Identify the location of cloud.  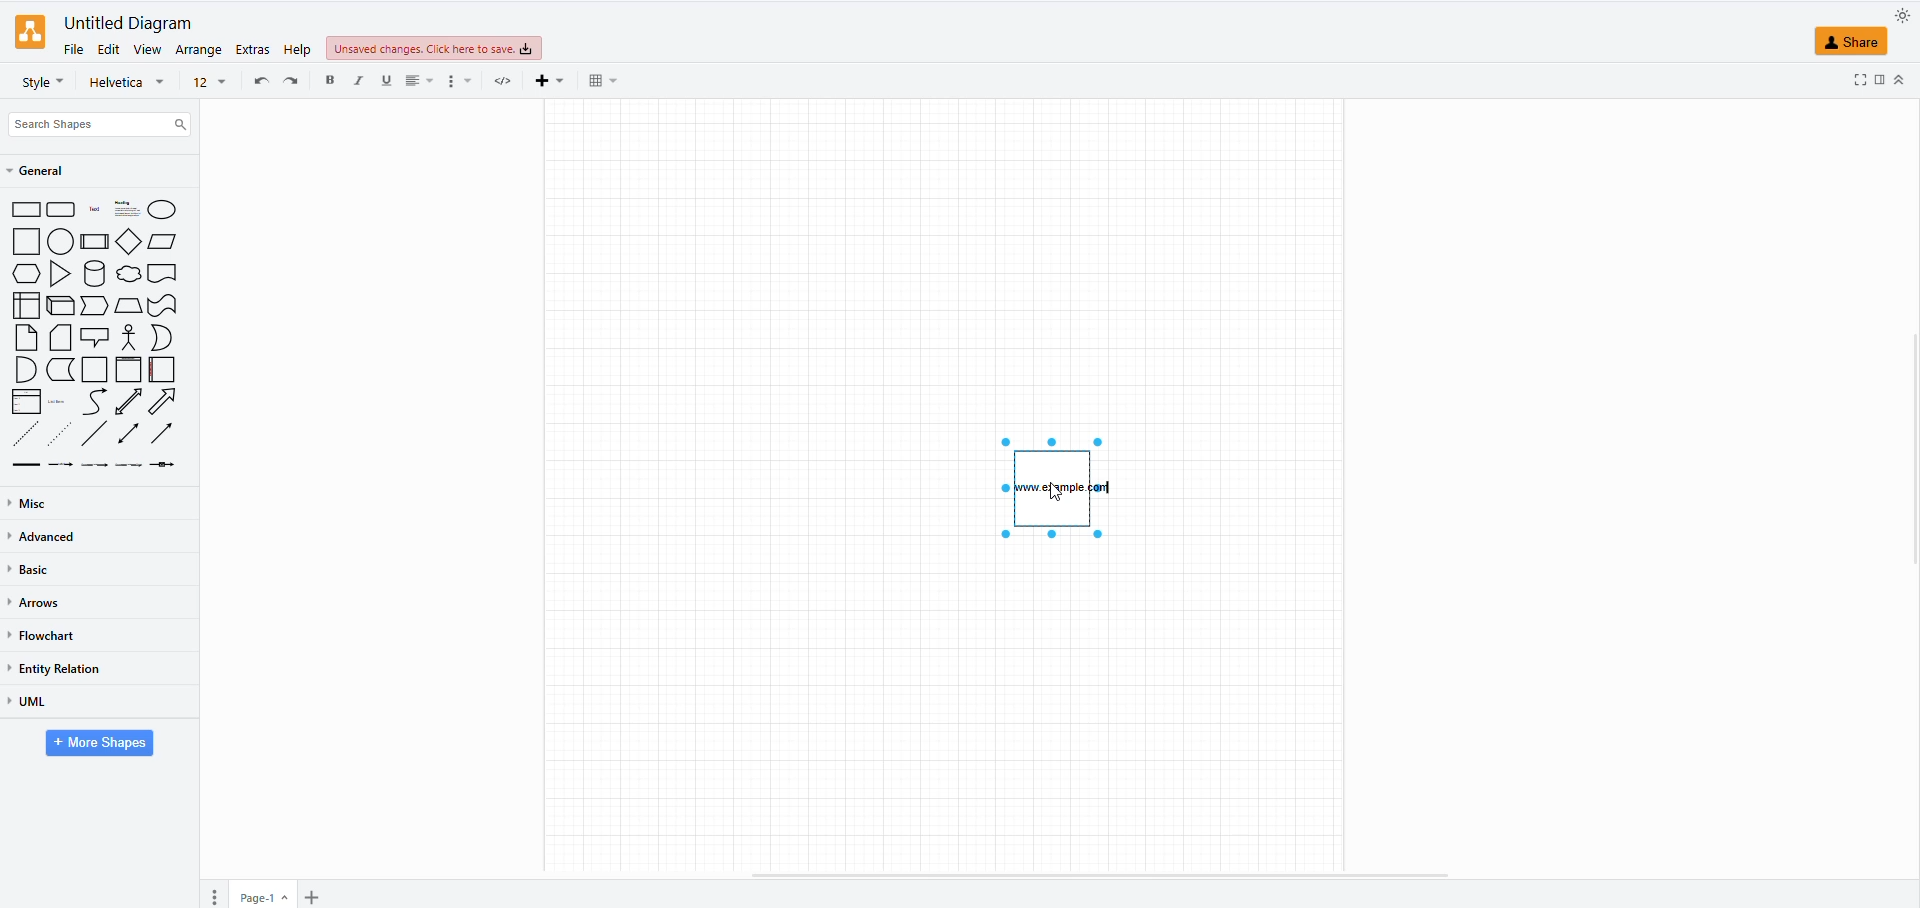
(129, 274).